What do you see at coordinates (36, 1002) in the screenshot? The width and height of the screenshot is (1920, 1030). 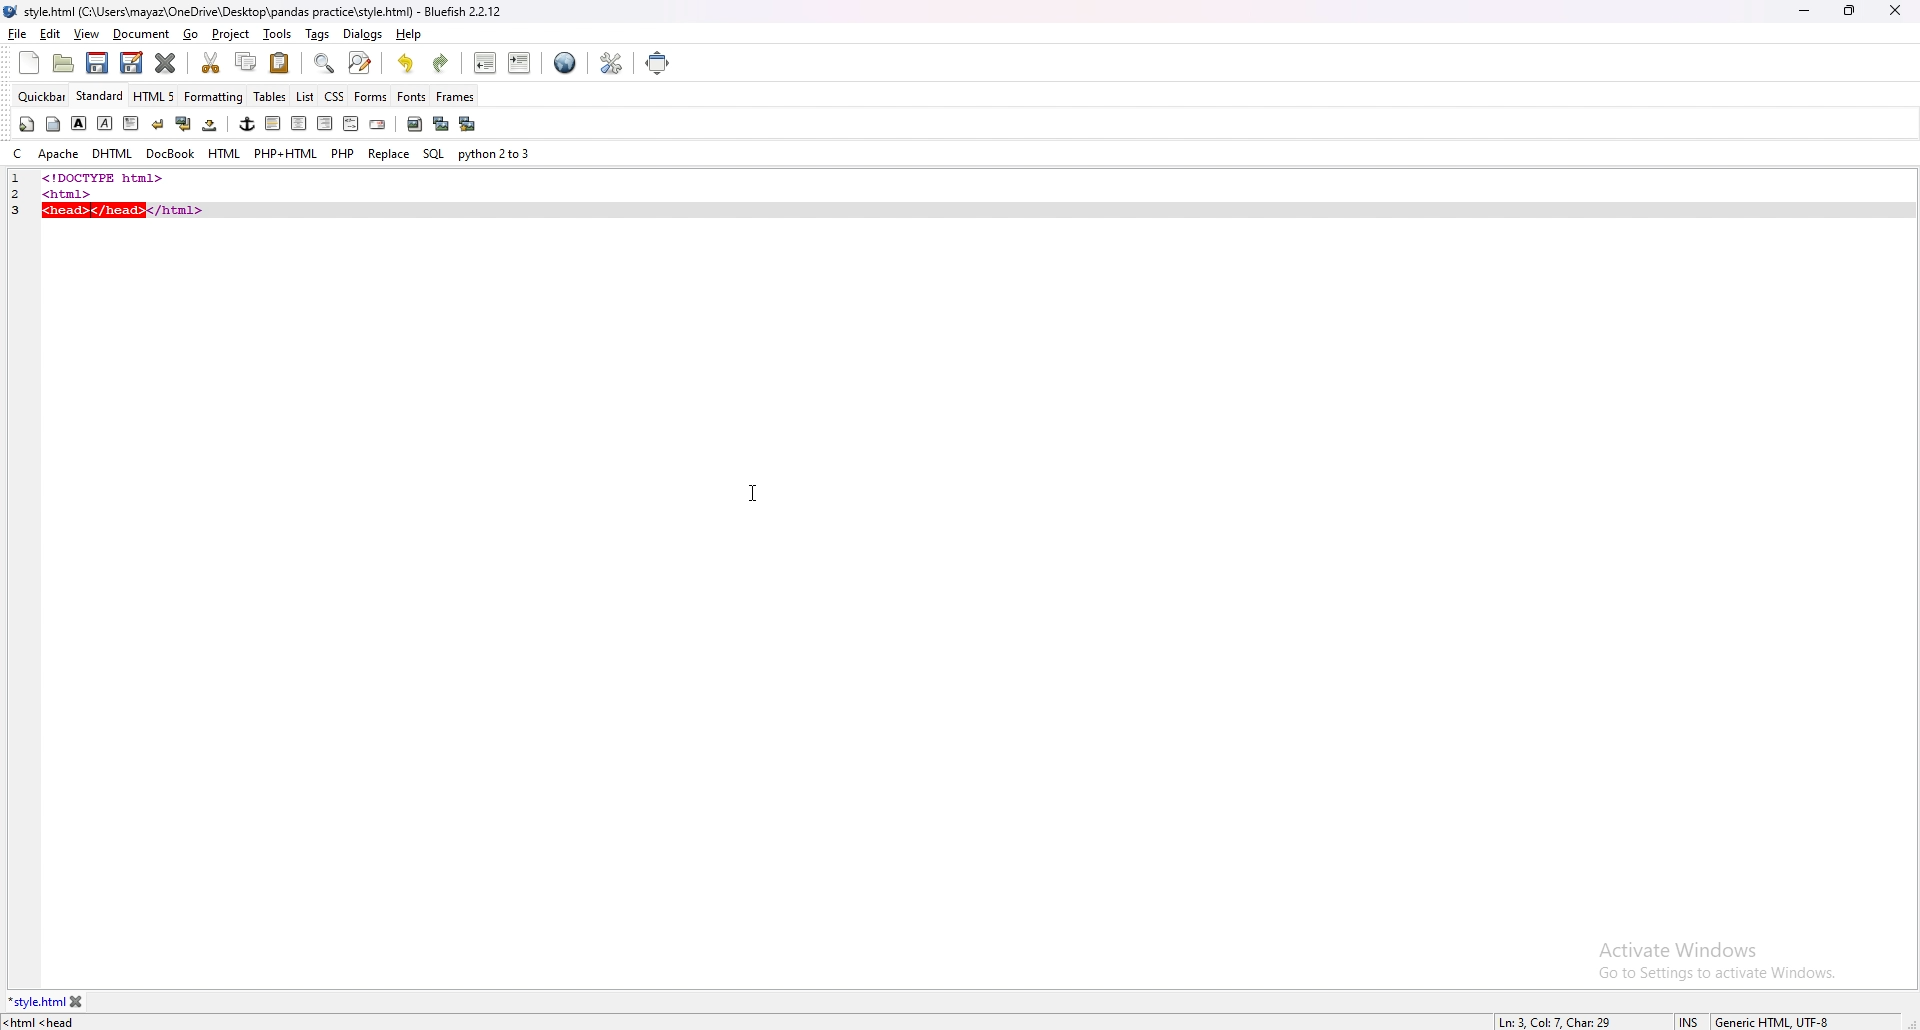 I see `tab` at bounding box center [36, 1002].